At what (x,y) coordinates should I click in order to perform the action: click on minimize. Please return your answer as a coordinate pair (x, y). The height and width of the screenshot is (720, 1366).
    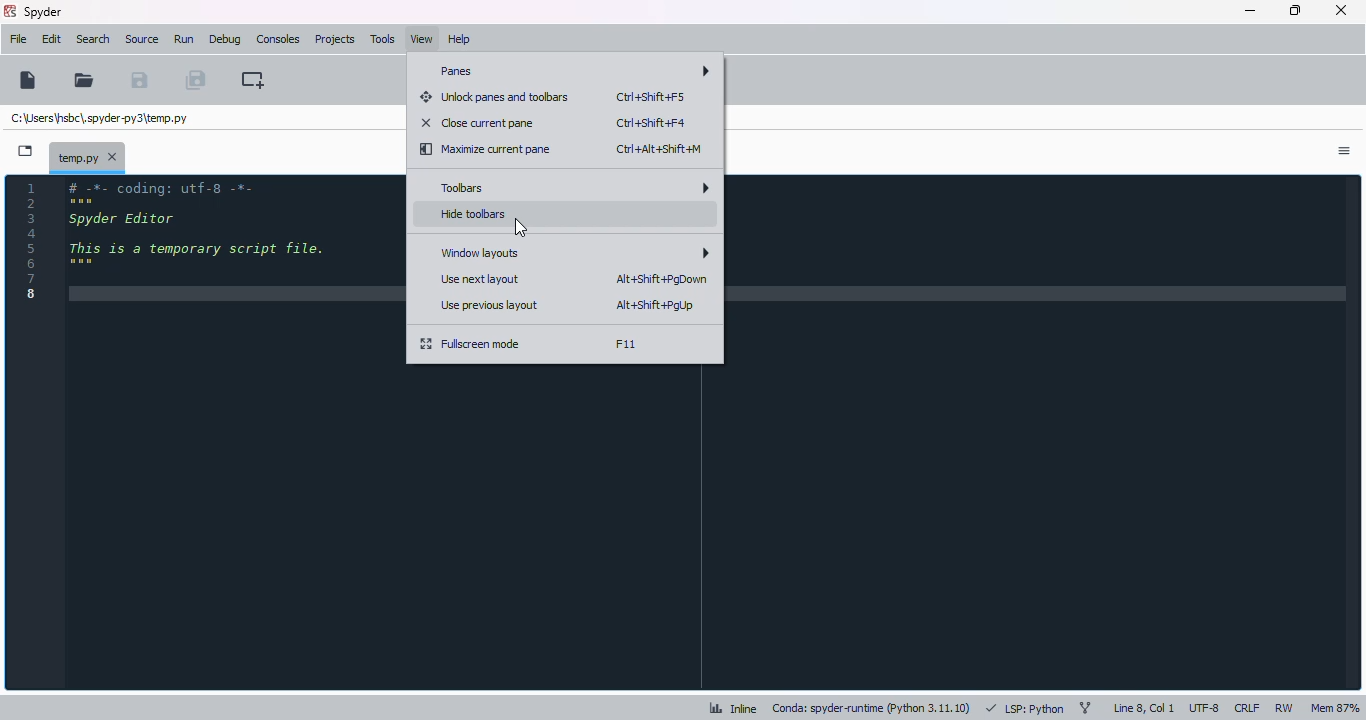
    Looking at the image, I should click on (1251, 11).